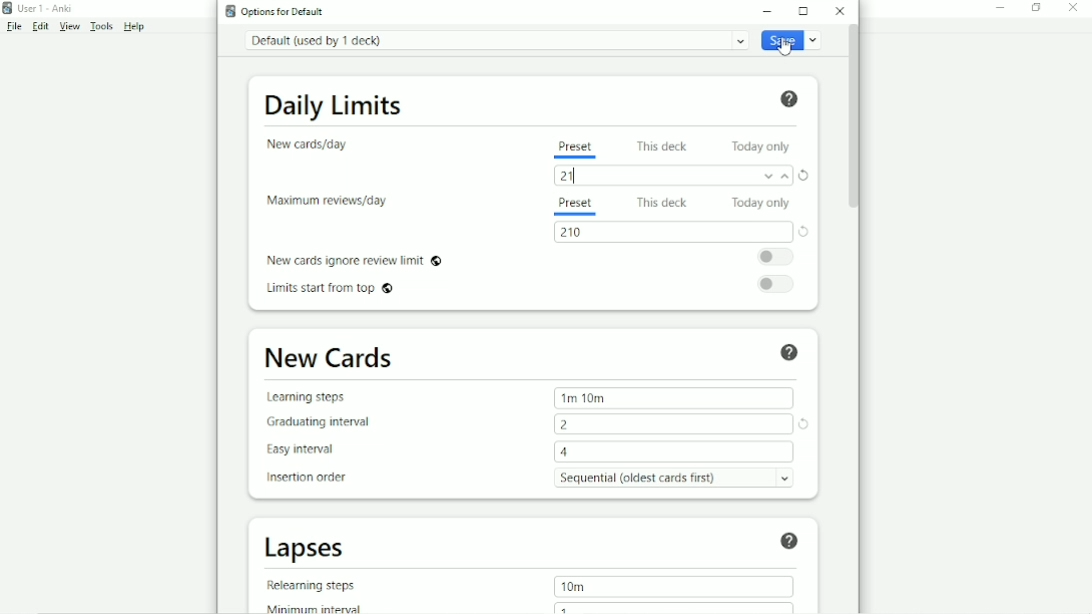 The height and width of the screenshot is (614, 1092). Describe the element at coordinates (791, 41) in the screenshot. I see `Save` at that location.